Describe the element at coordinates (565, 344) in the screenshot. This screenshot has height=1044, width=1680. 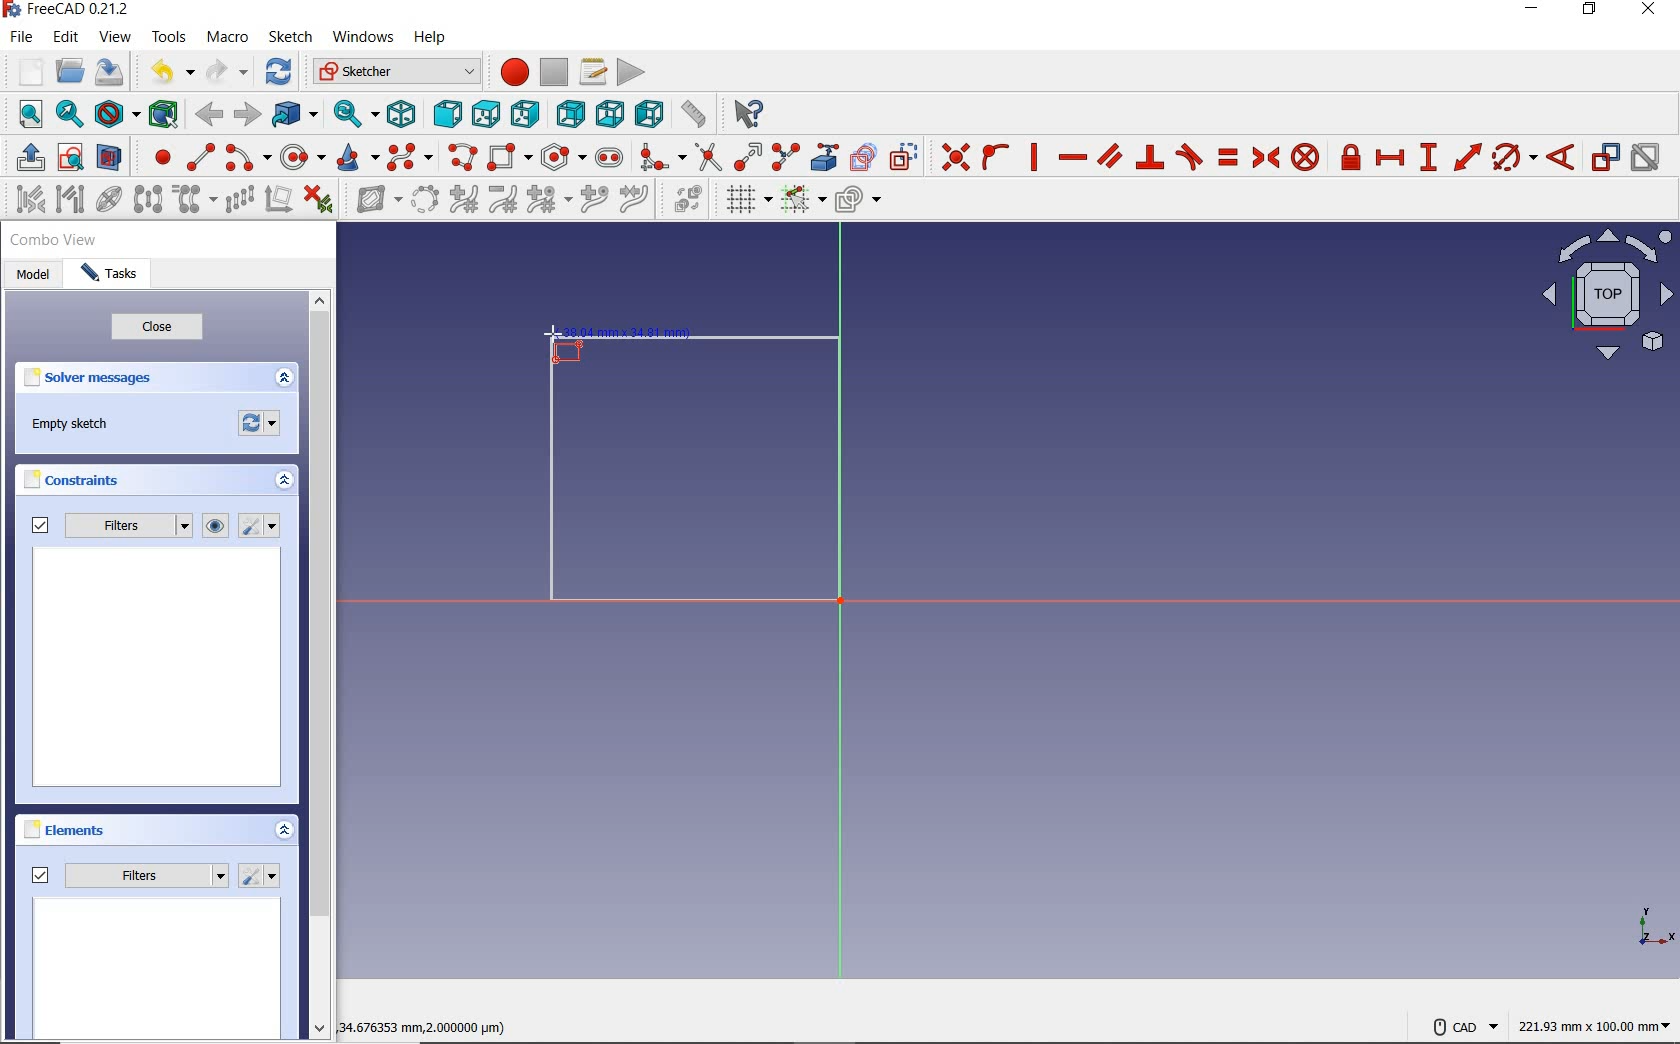
I see `rectangle tool at point y rising` at that location.